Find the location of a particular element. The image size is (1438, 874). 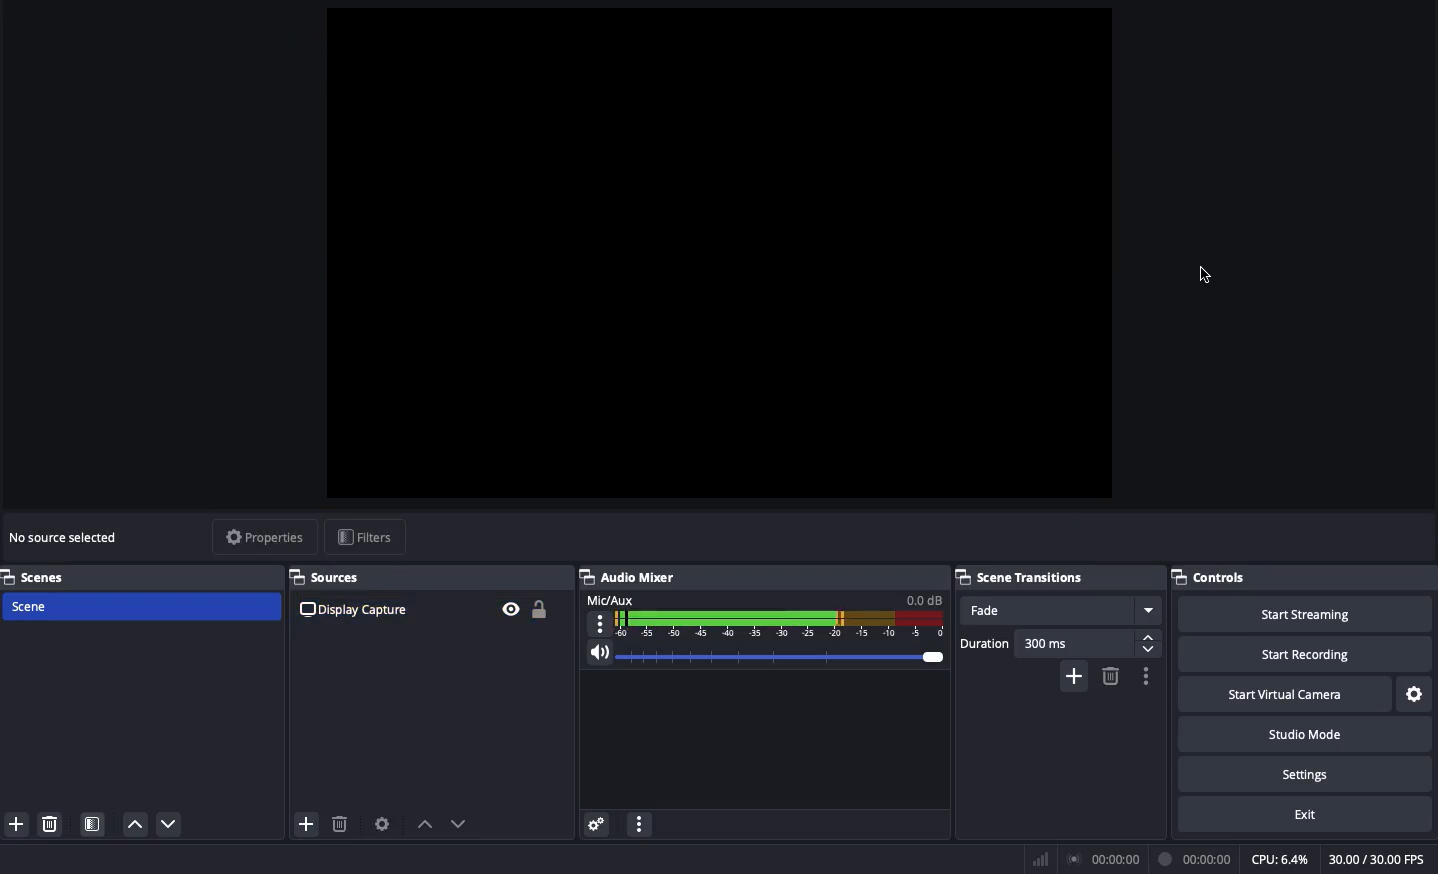

Audio/mixer is located at coordinates (756, 574).